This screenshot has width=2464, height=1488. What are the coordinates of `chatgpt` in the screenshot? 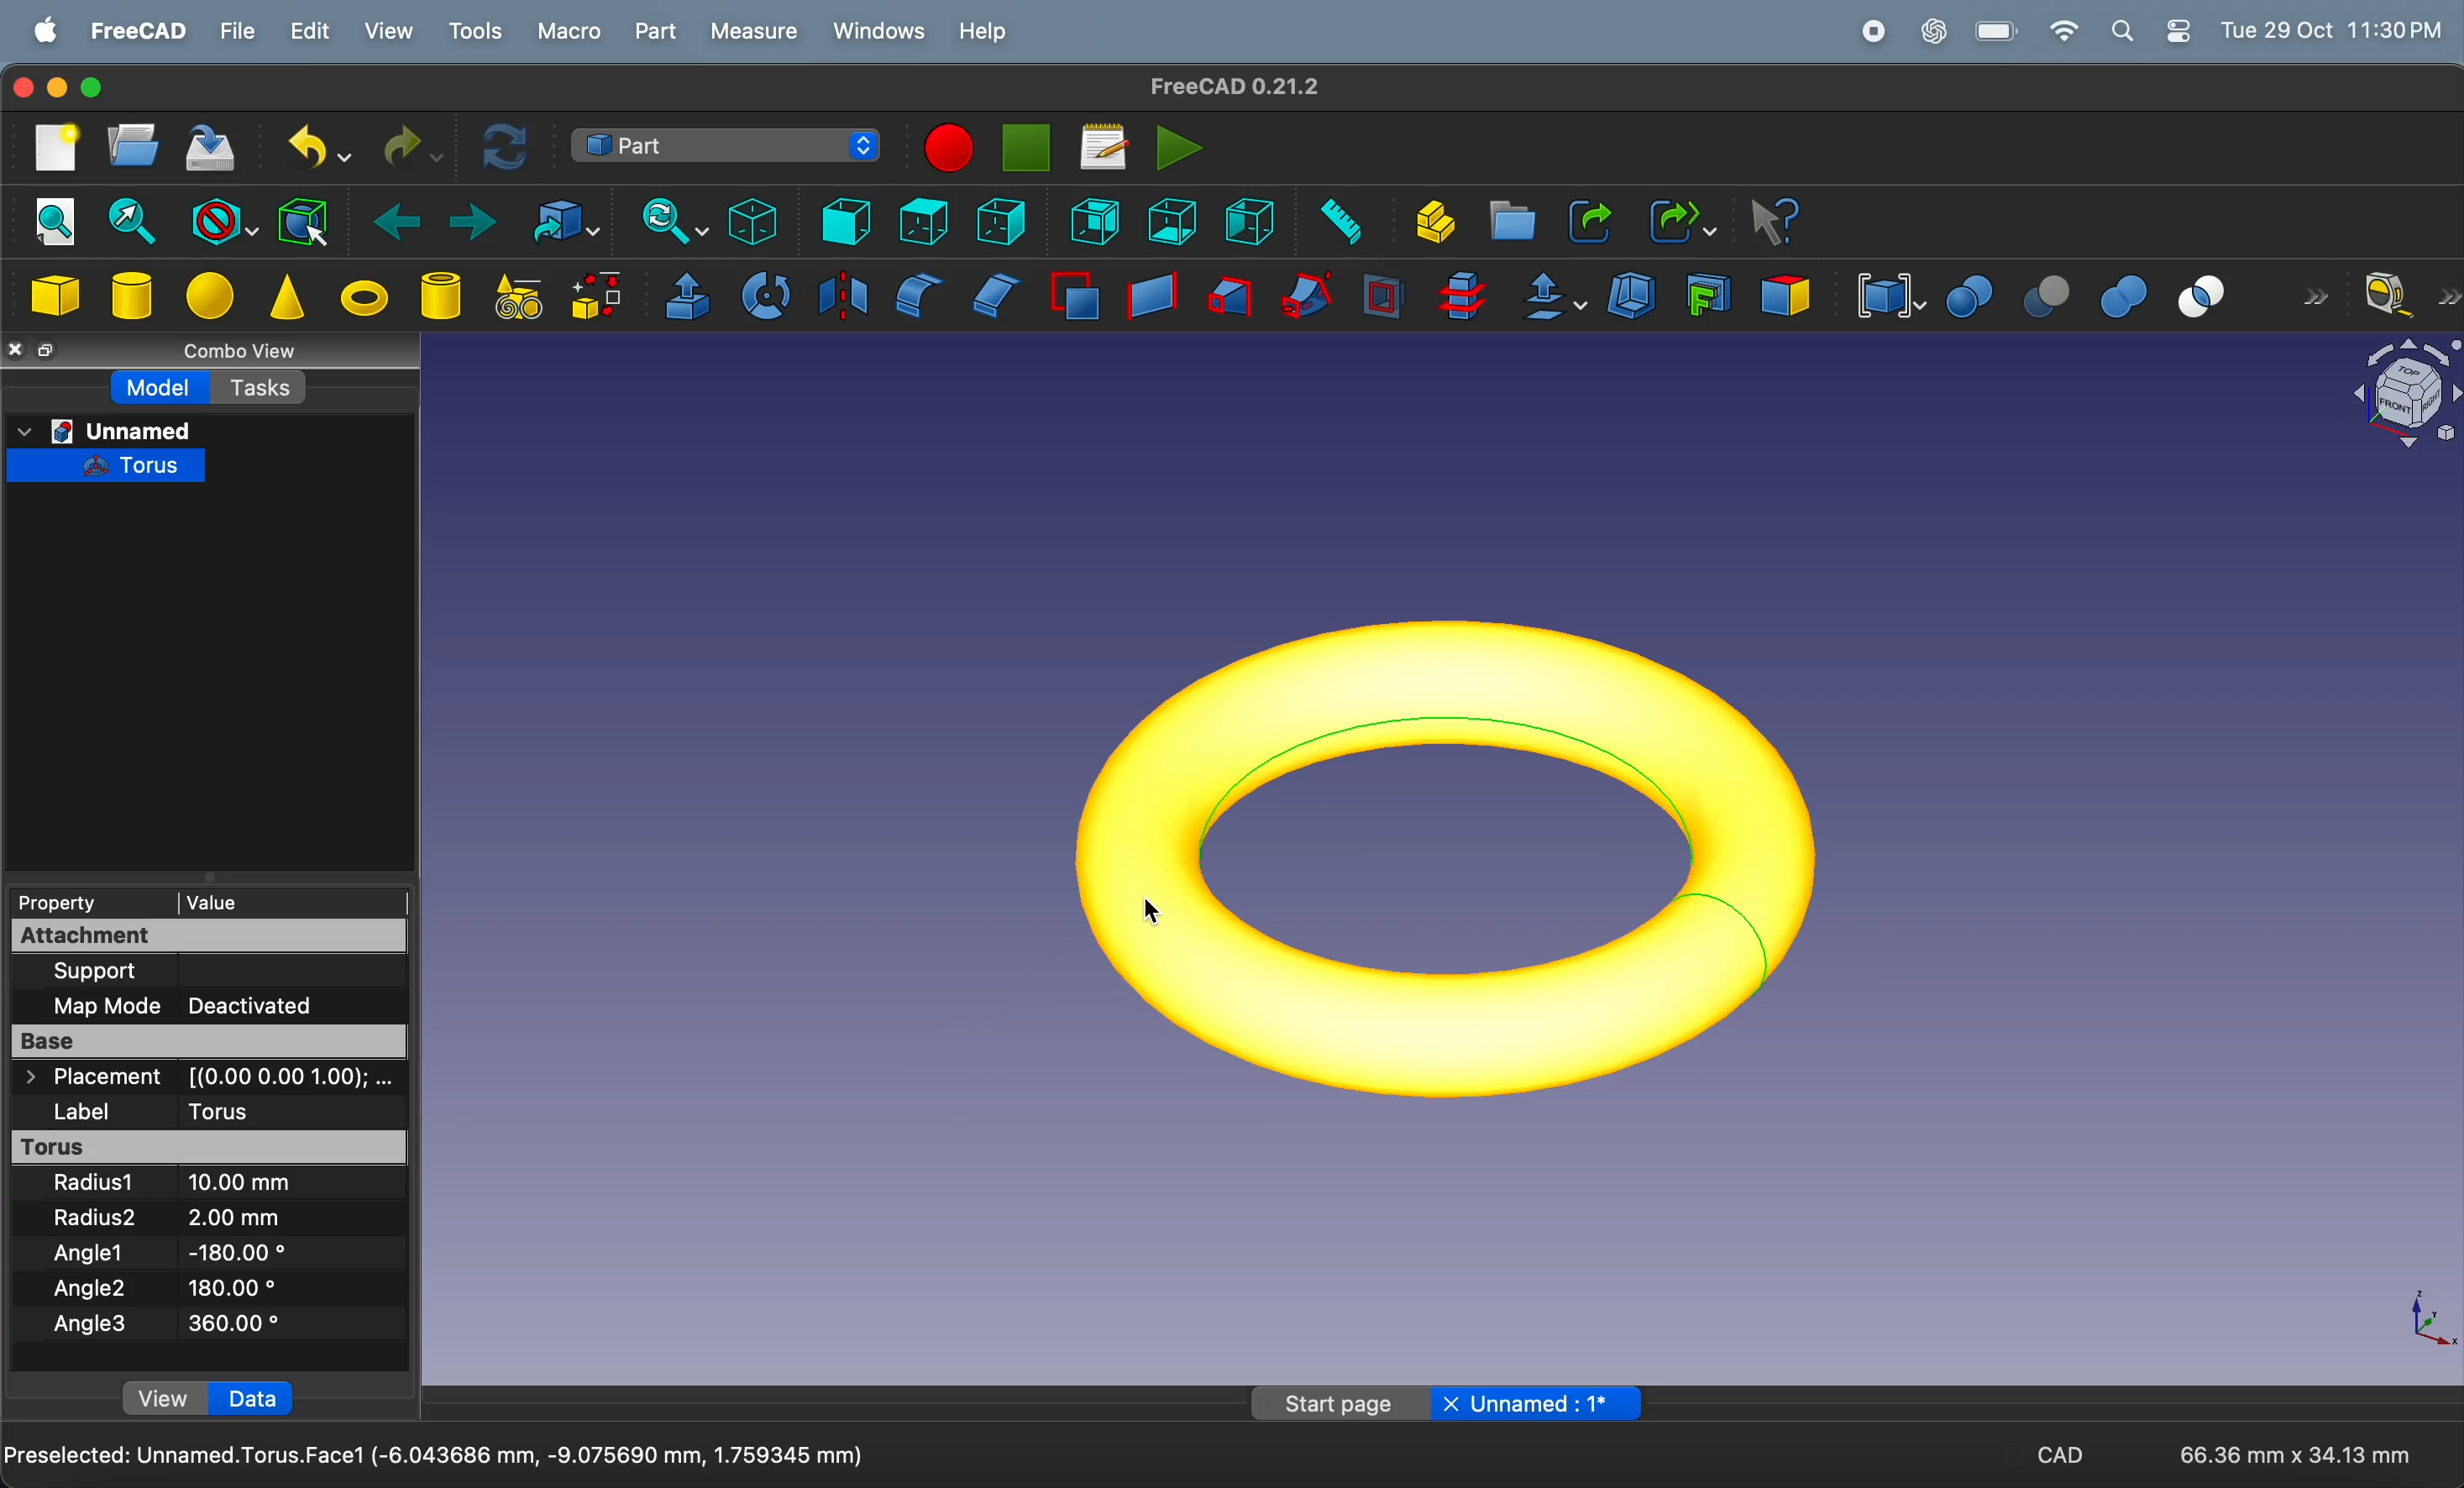 It's located at (1933, 29).